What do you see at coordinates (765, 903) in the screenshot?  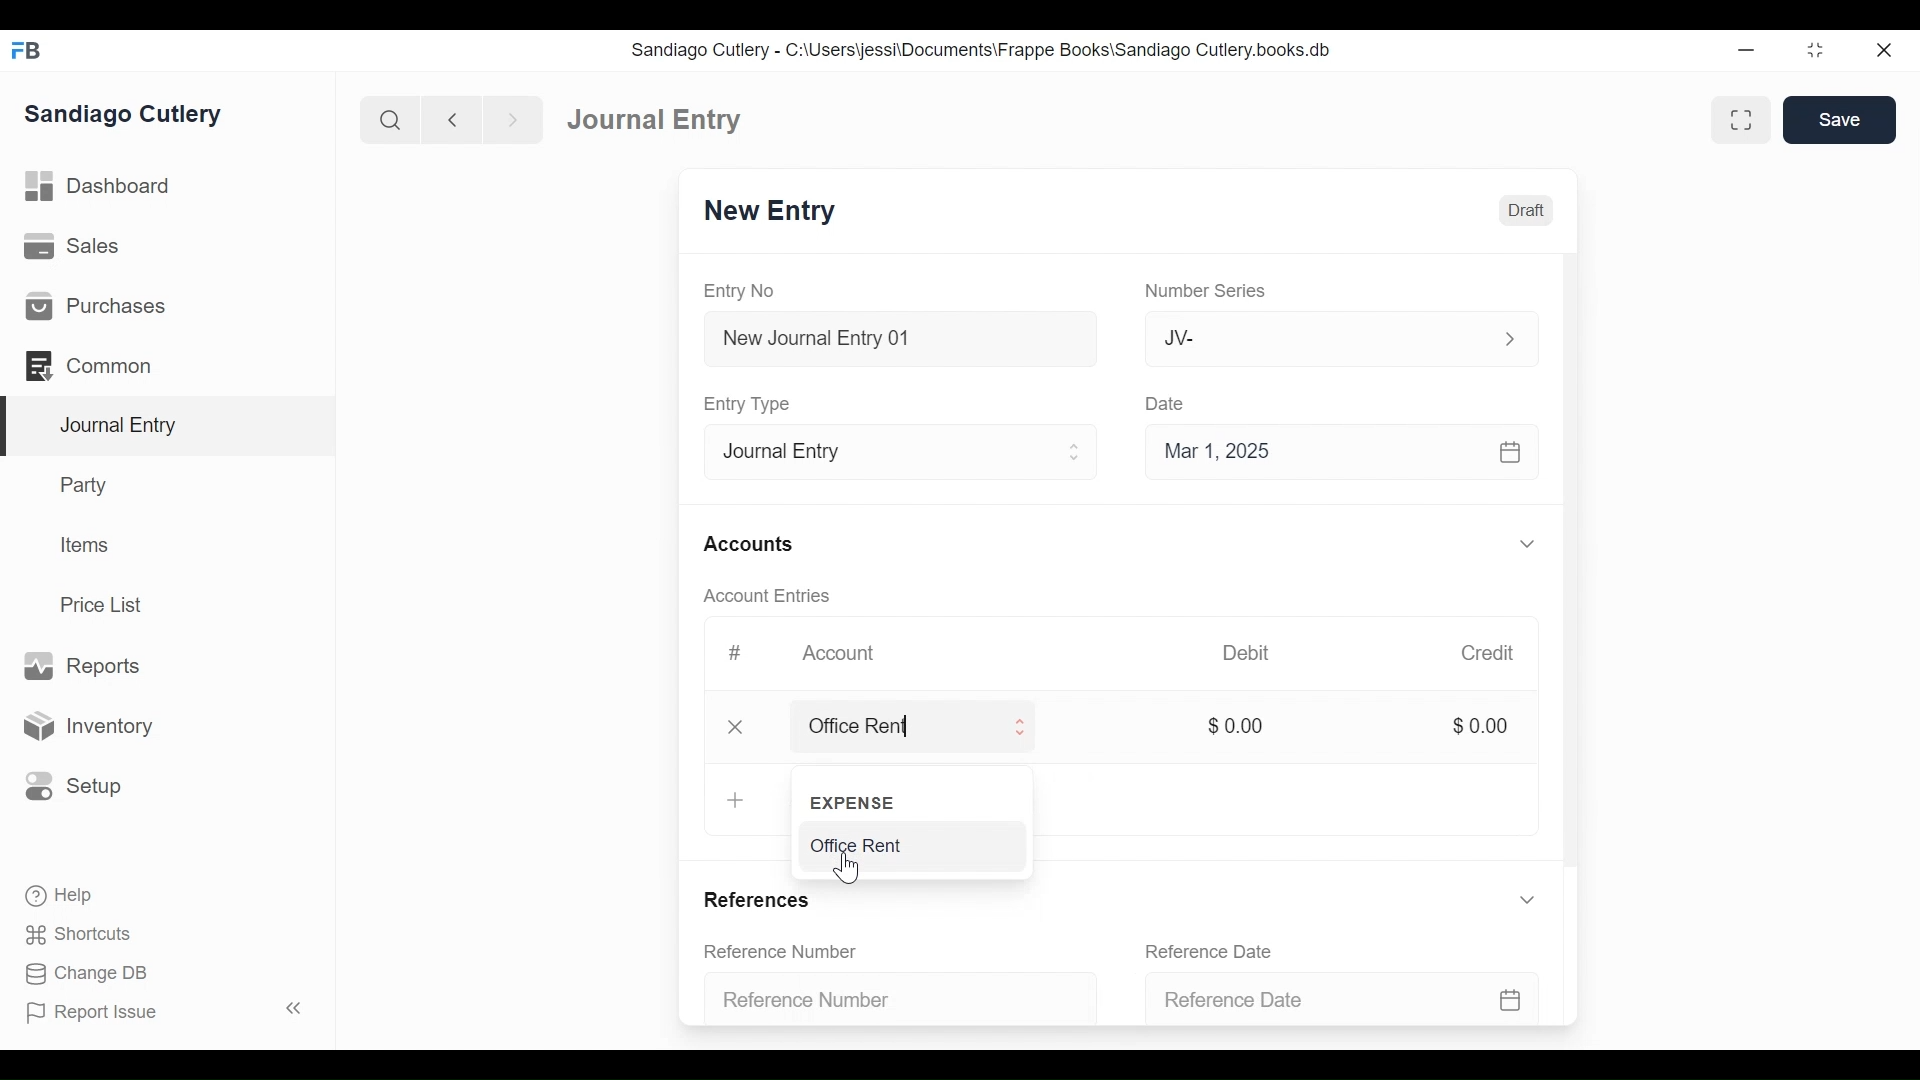 I see `References` at bounding box center [765, 903].